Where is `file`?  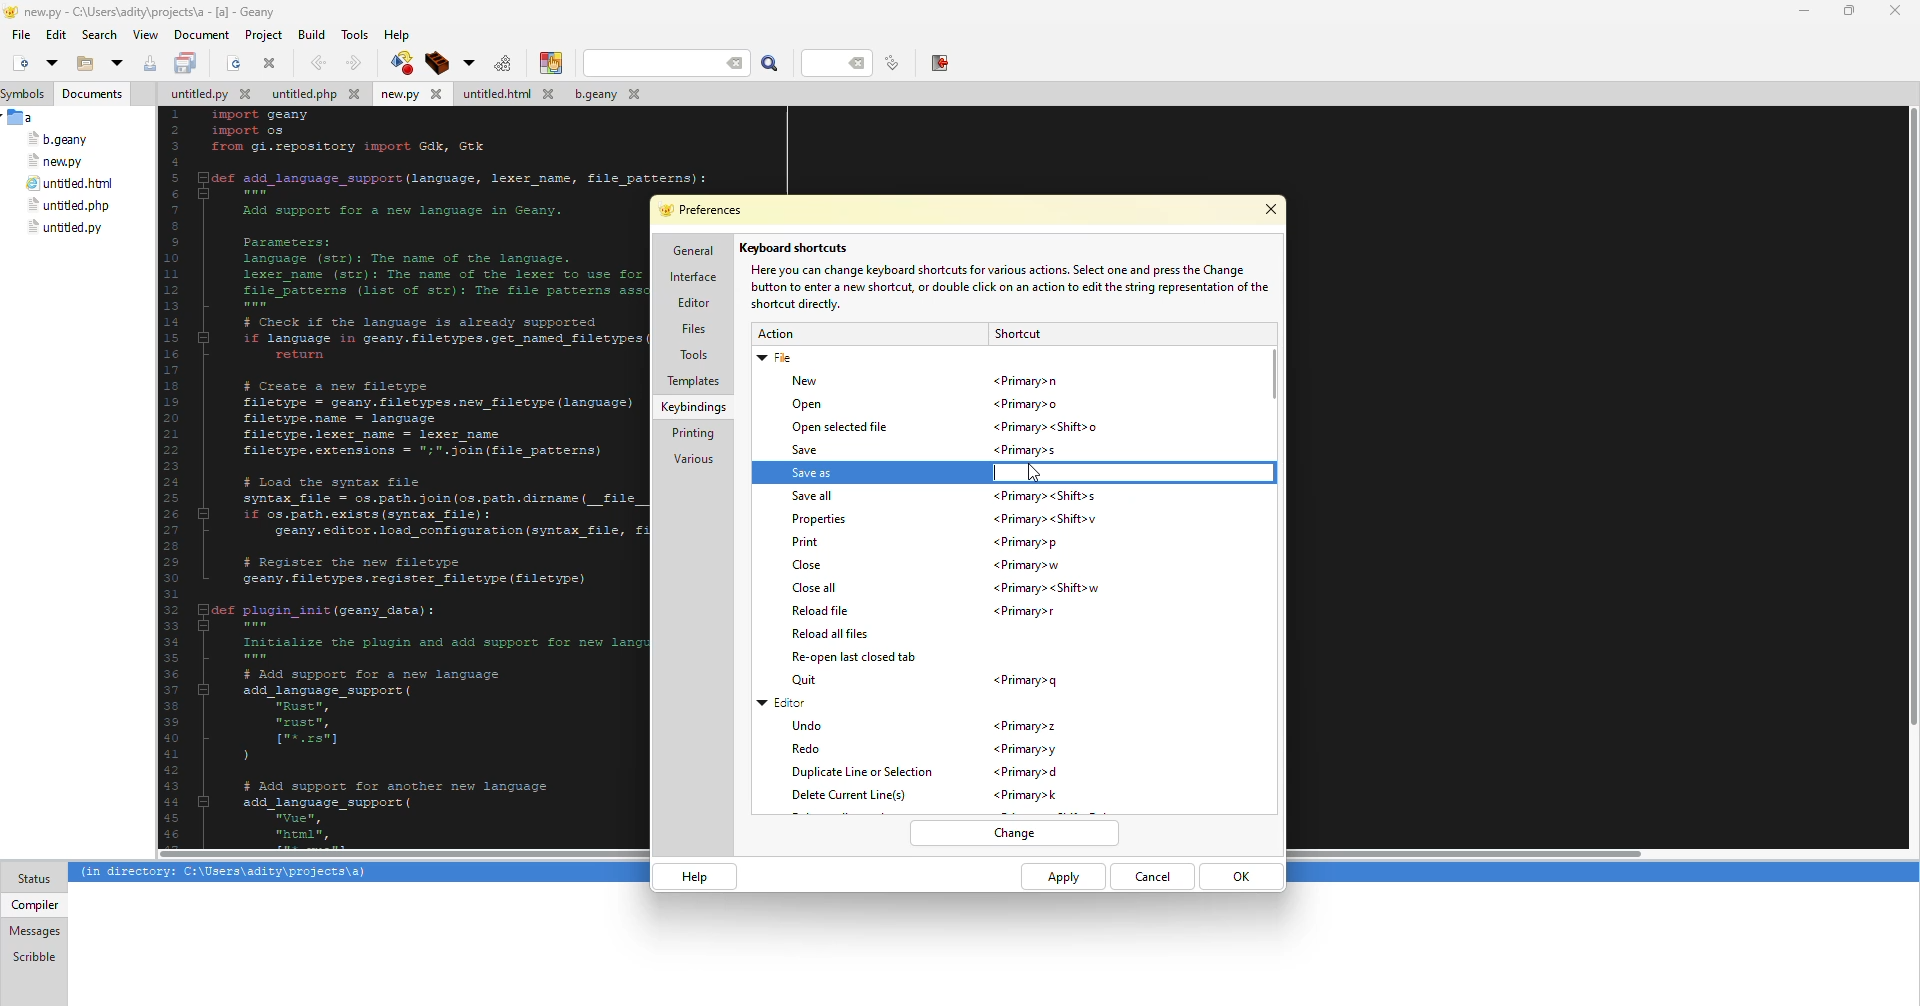 file is located at coordinates (315, 96).